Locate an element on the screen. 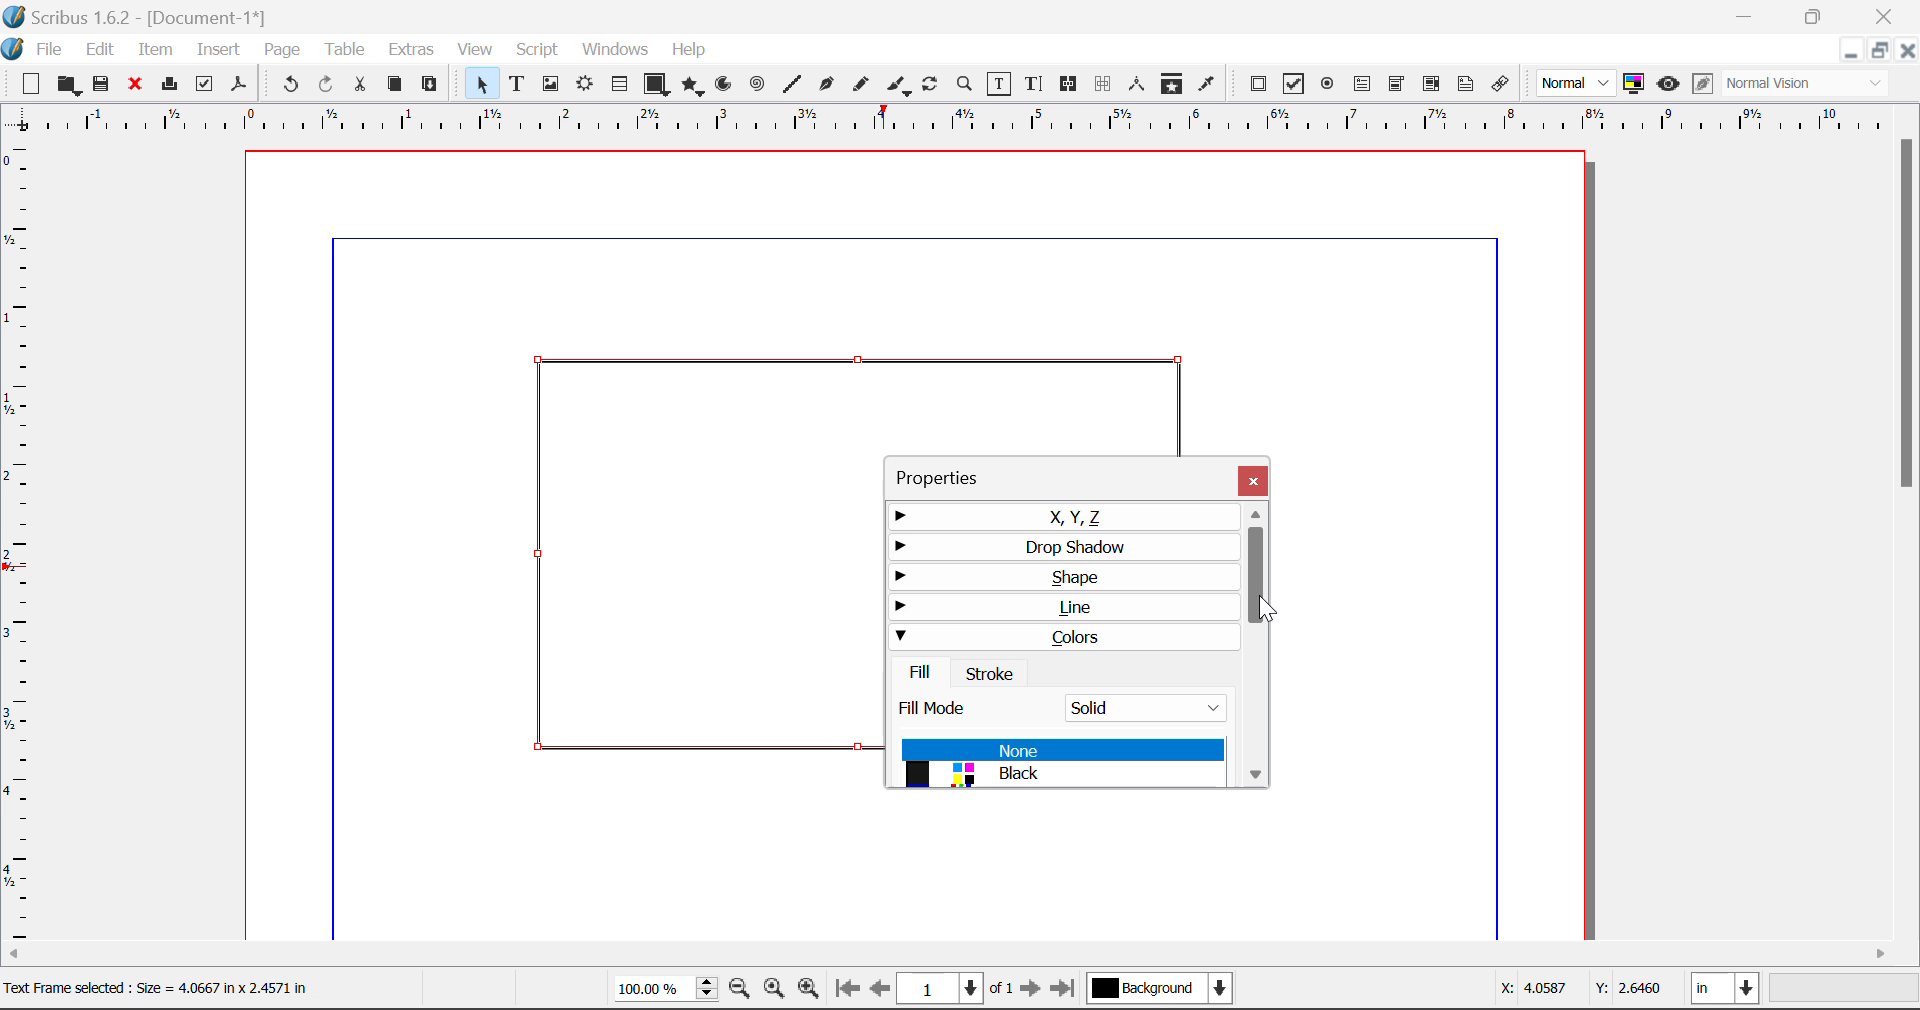  Print is located at coordinates (168, 85).